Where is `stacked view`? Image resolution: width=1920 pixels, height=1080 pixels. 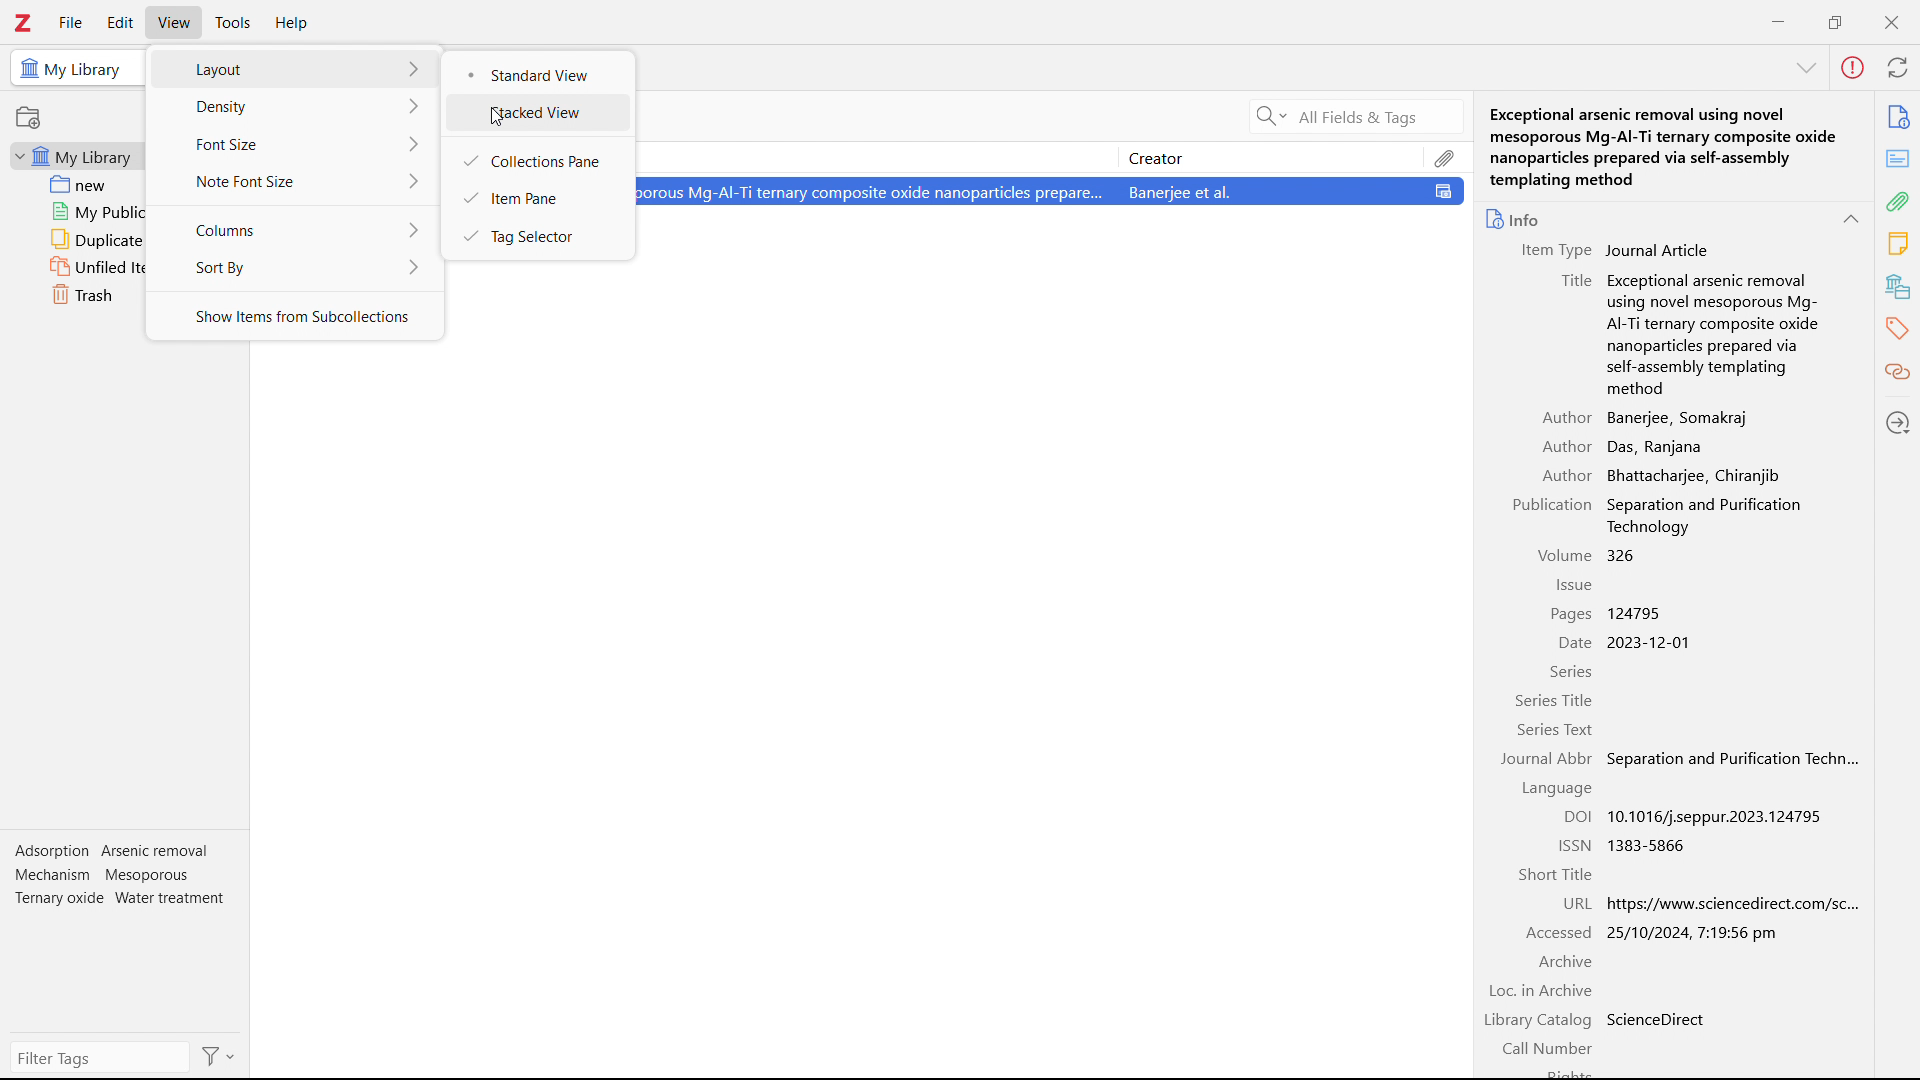 stacked view is located at coordinates (540, 114).